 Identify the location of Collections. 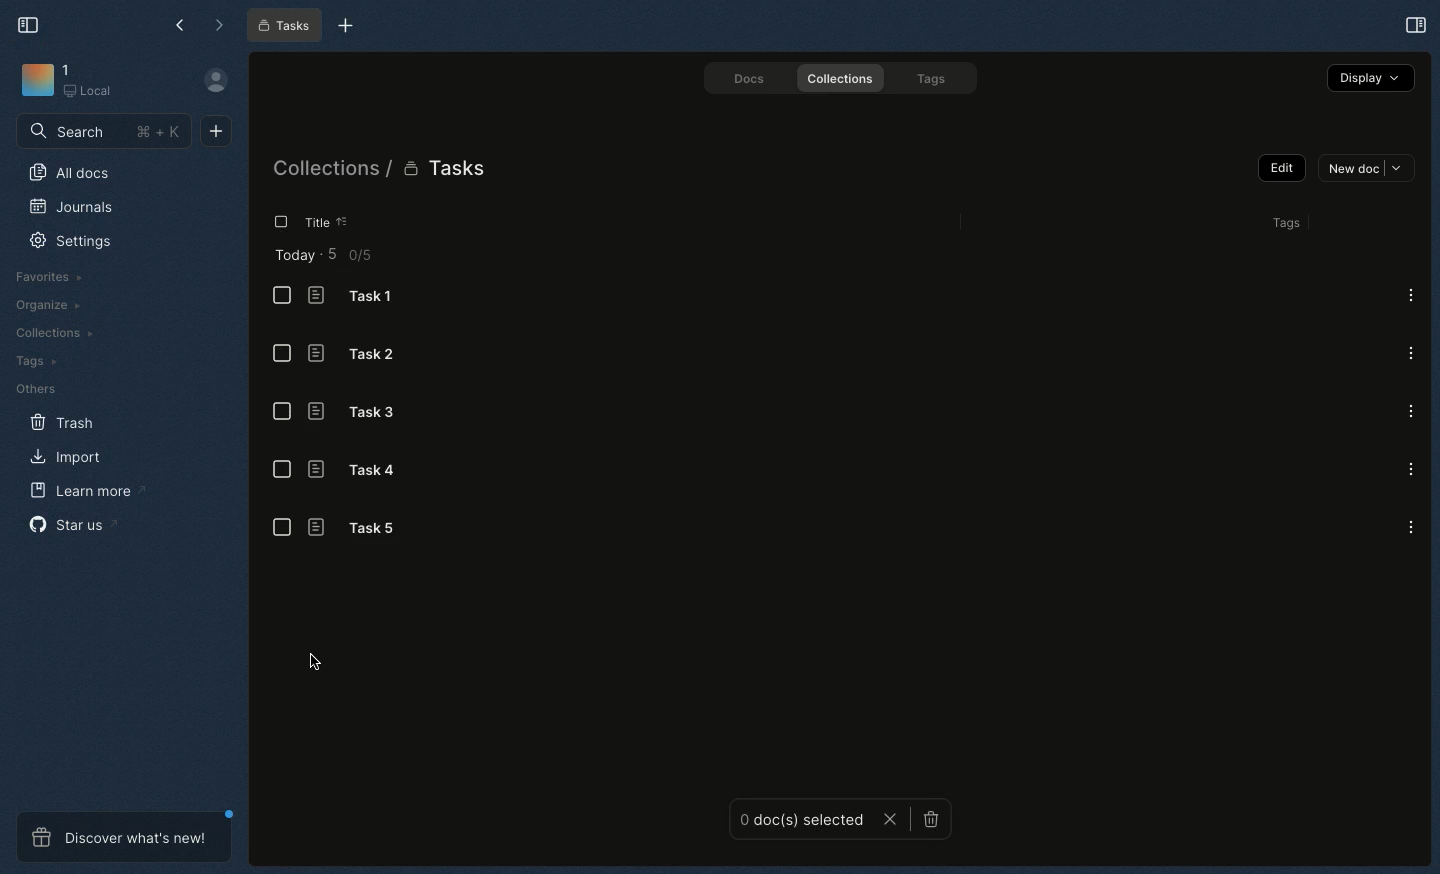
(57, 334).